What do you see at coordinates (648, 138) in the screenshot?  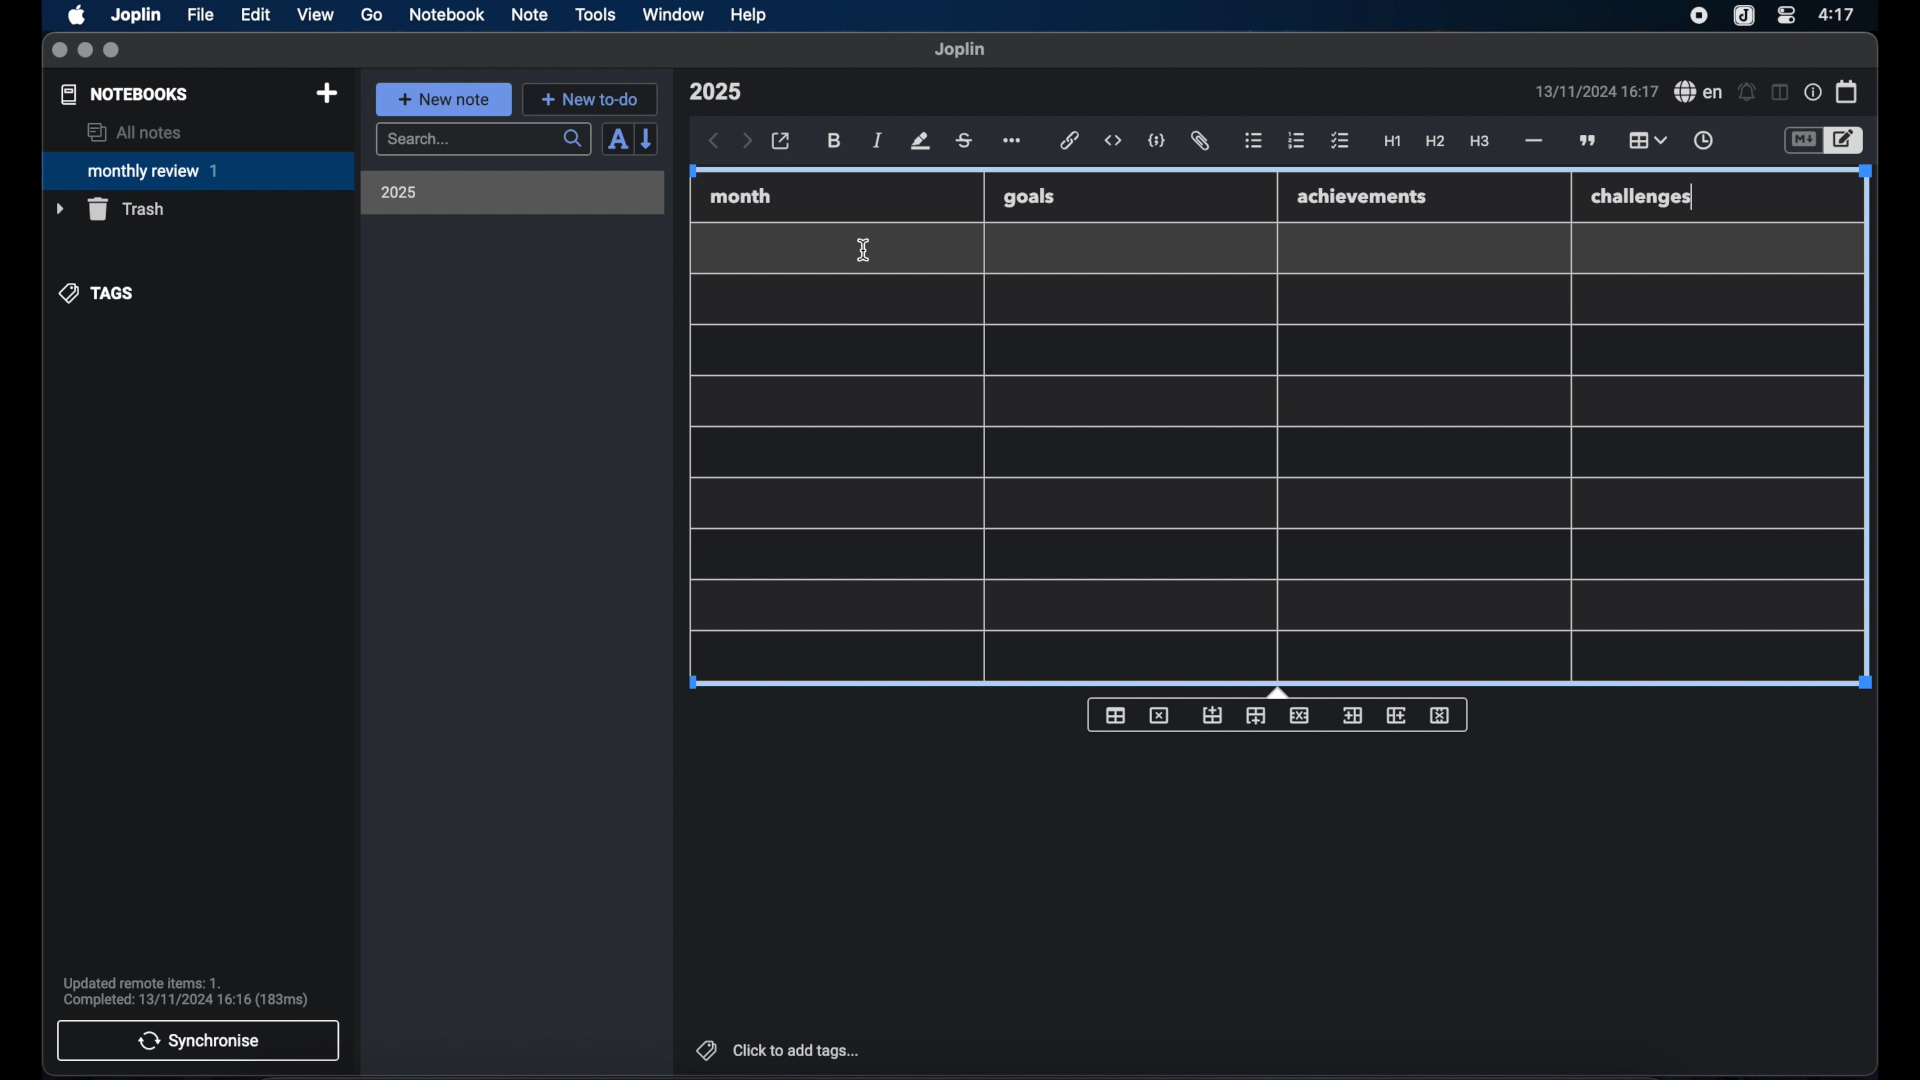 I see `reverse sort order` at bounding box center [648, 138].